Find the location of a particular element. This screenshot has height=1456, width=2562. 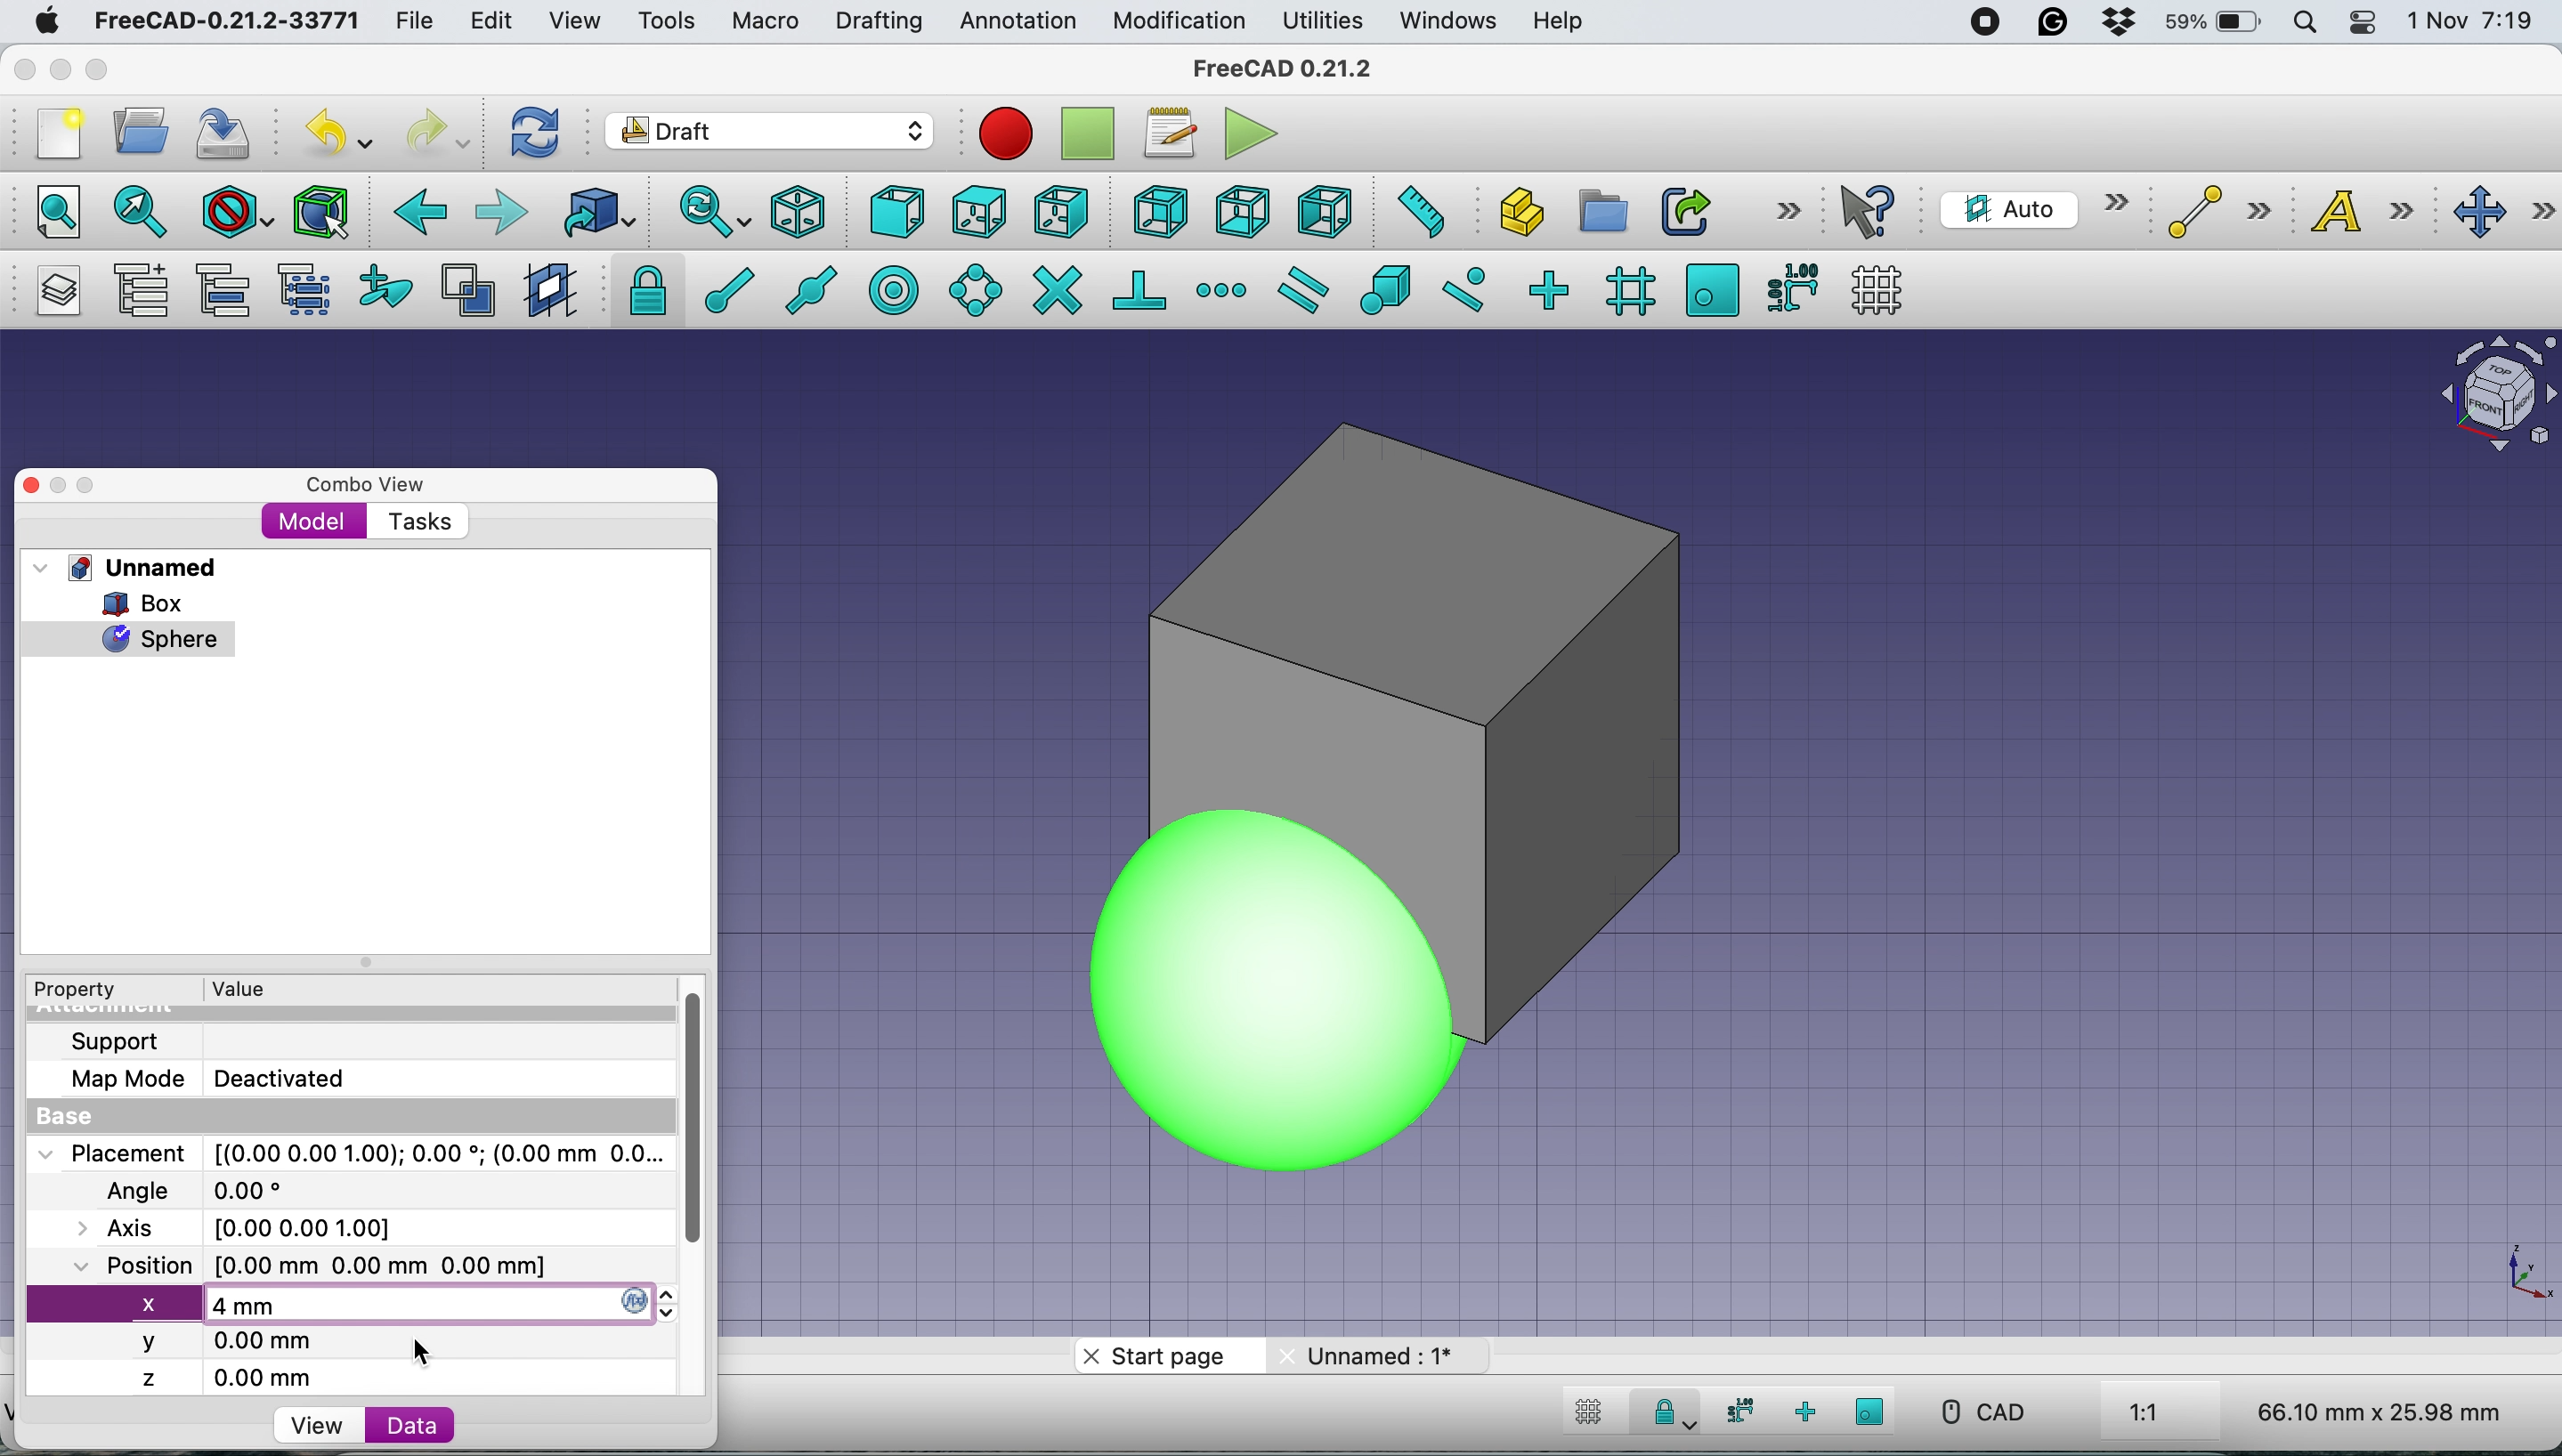

data is located at coordinates (410, 1424).